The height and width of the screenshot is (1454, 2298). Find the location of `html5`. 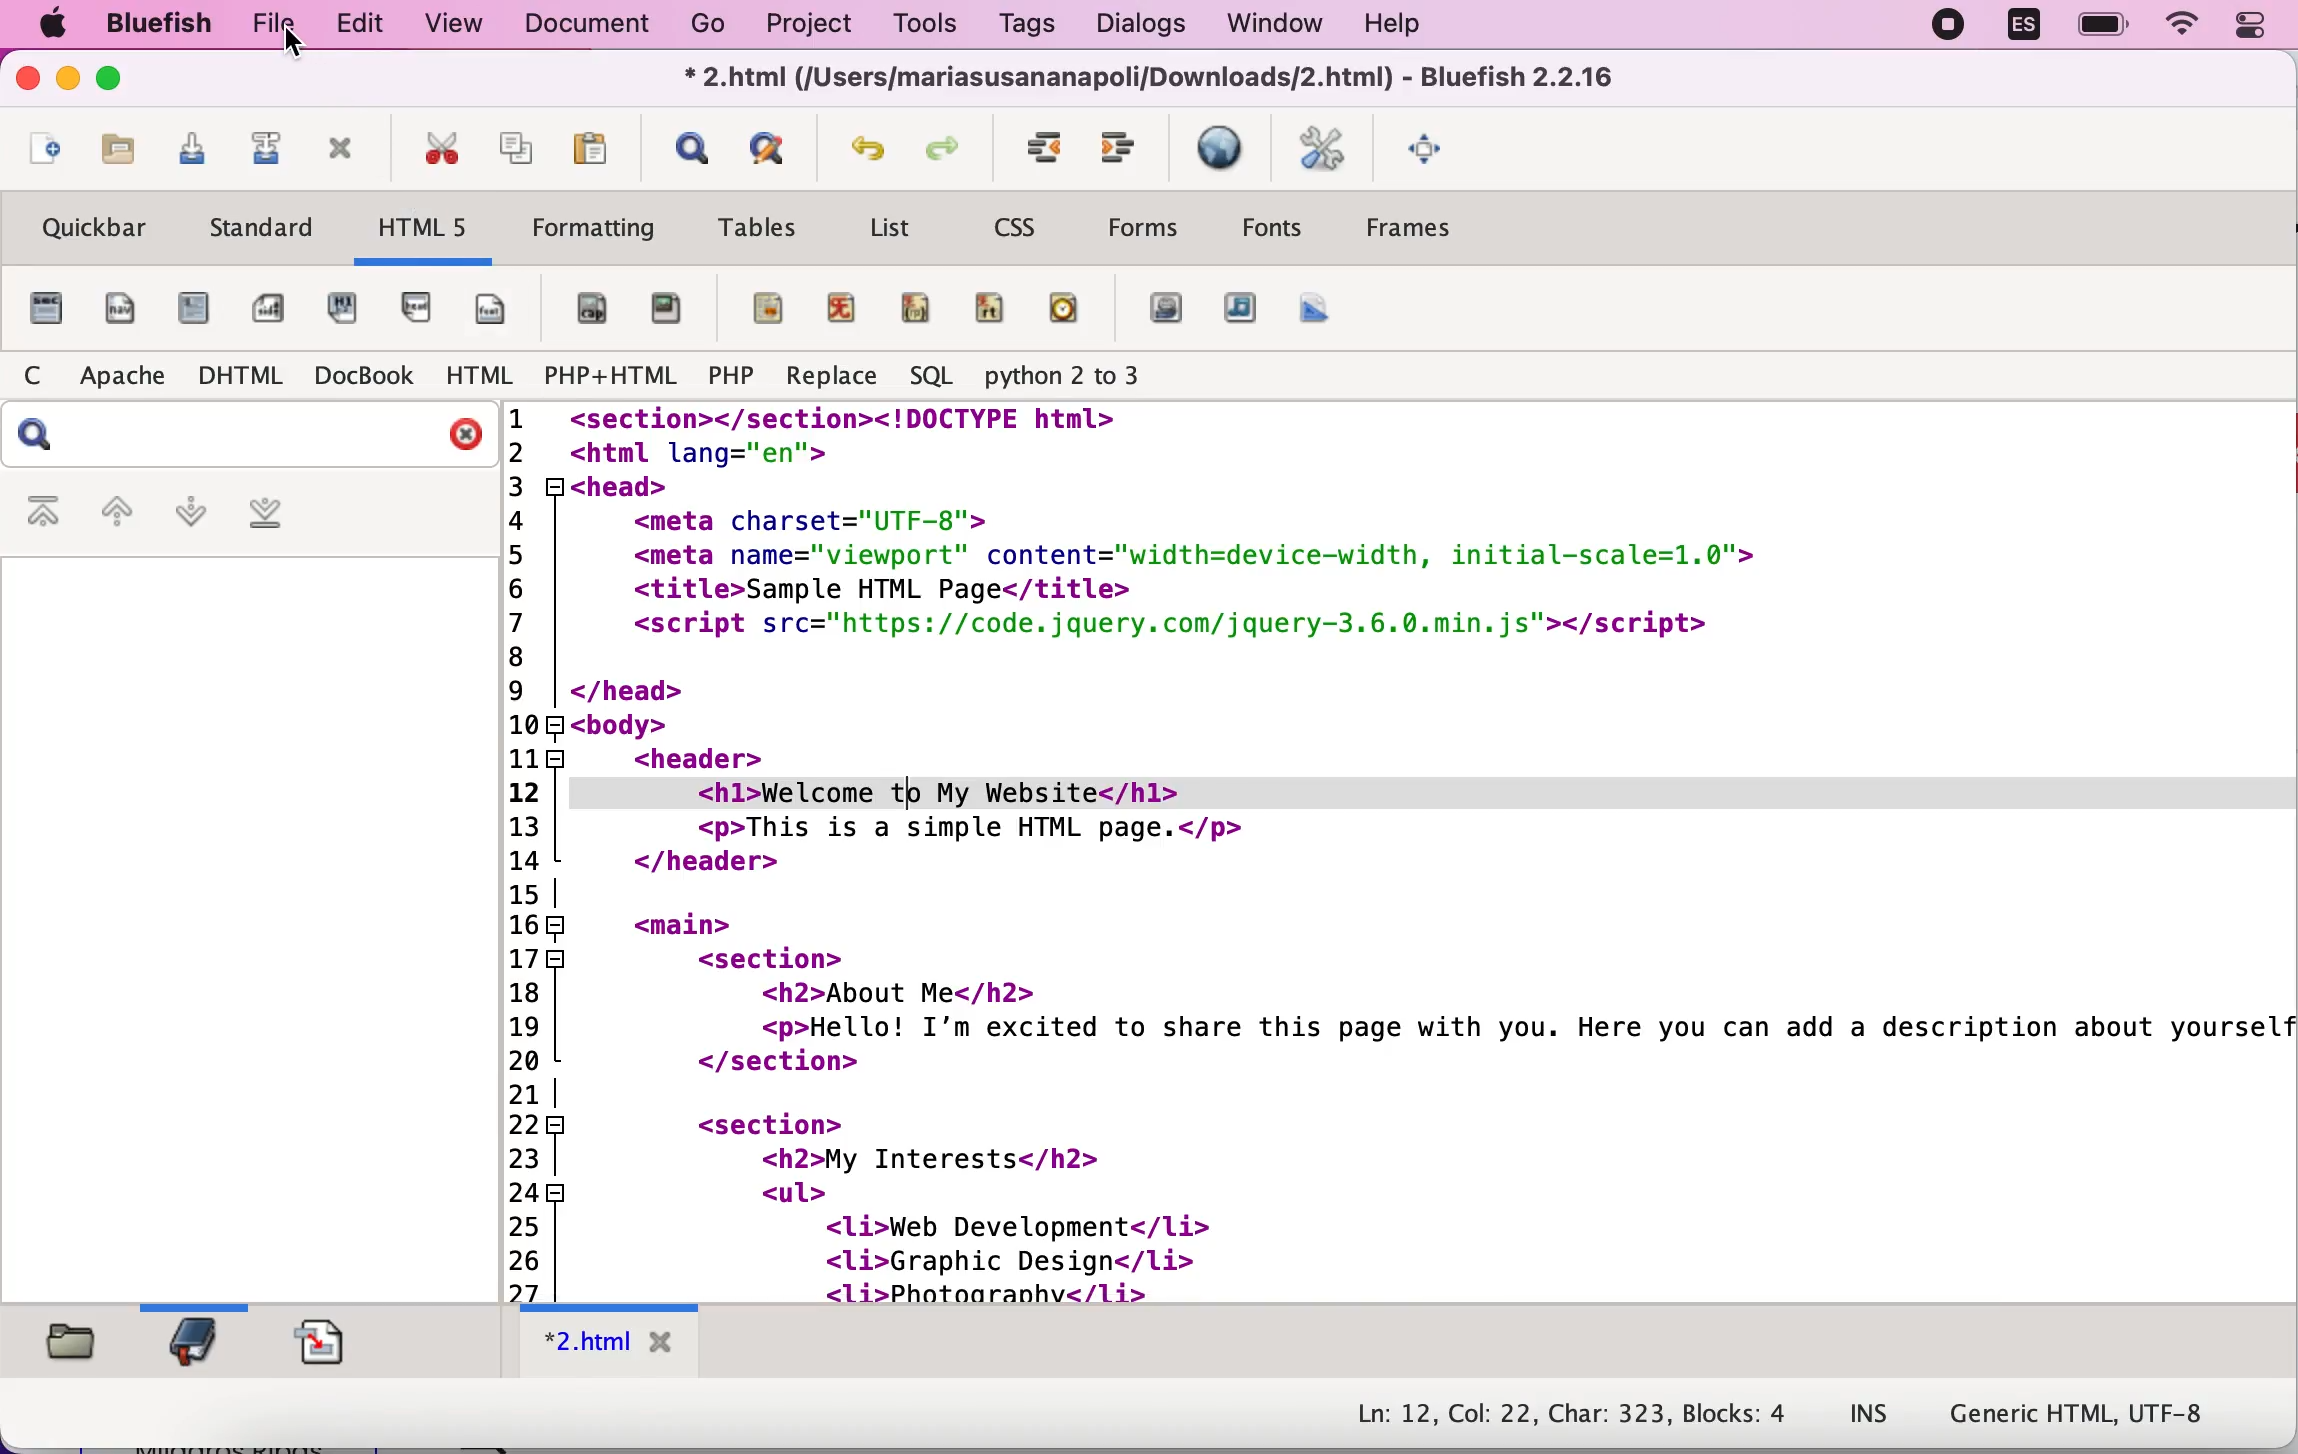

html5 is located at coordinates (418, 230).